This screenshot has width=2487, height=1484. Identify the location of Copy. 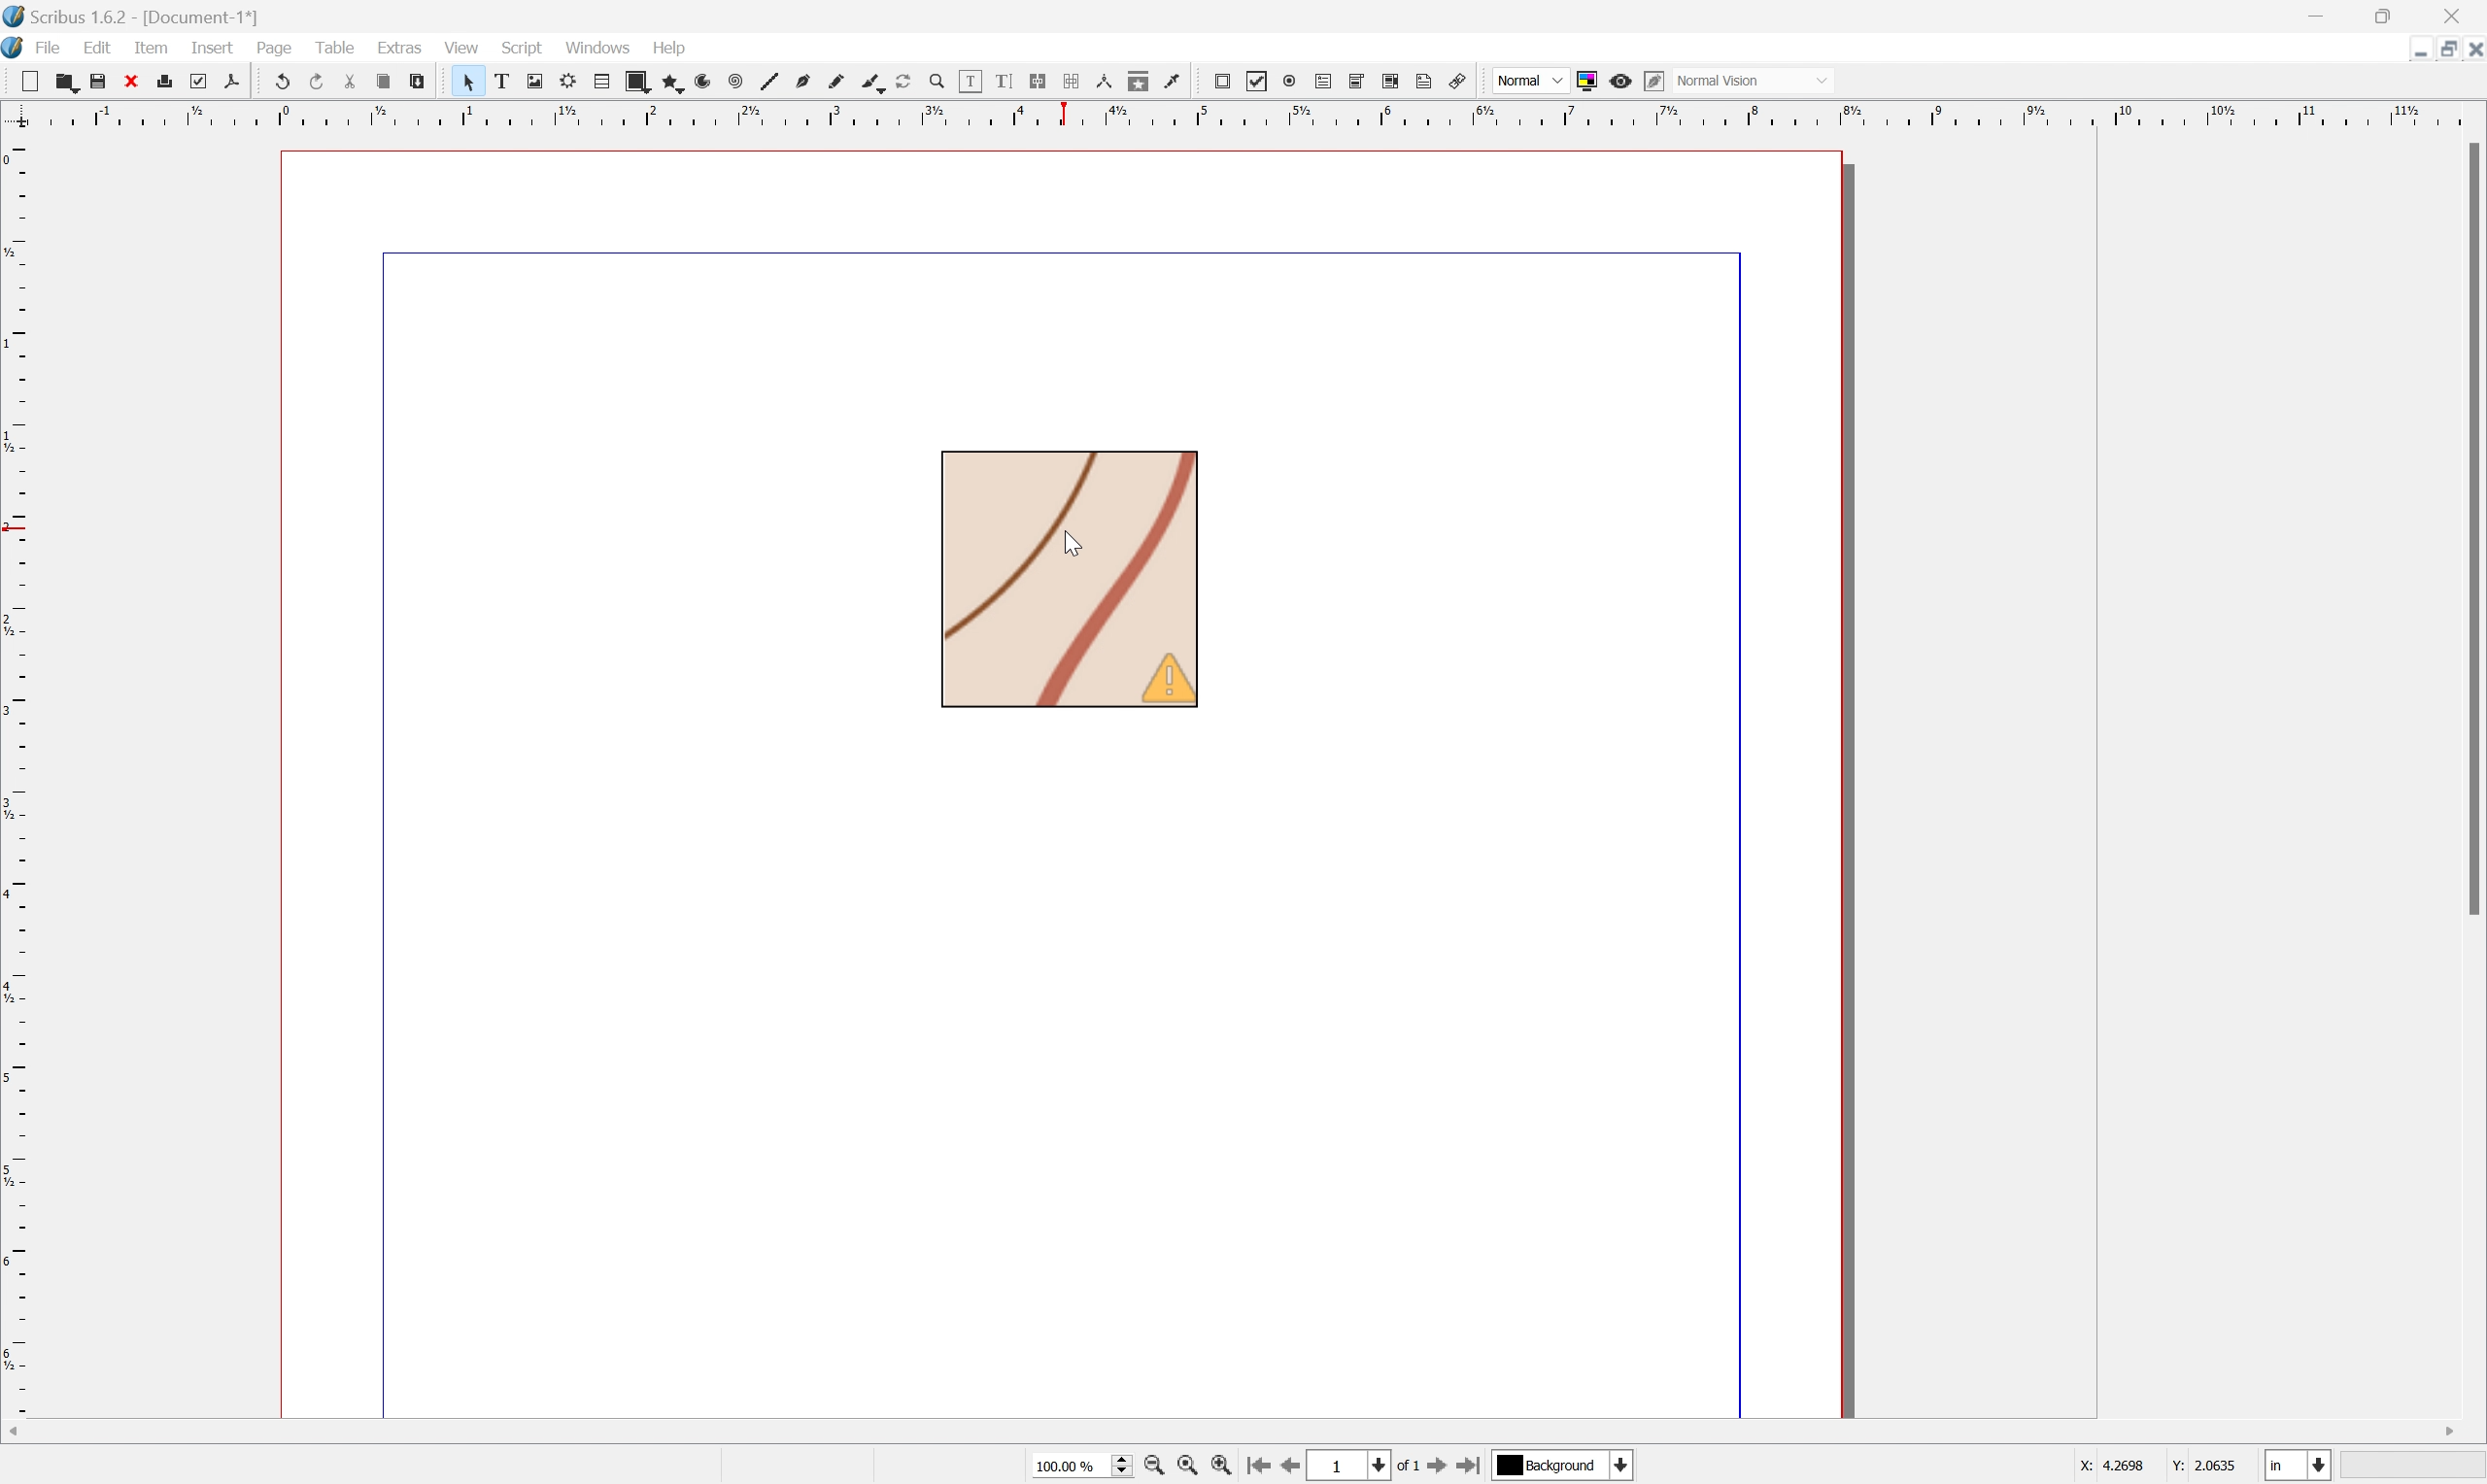
(388, 80).